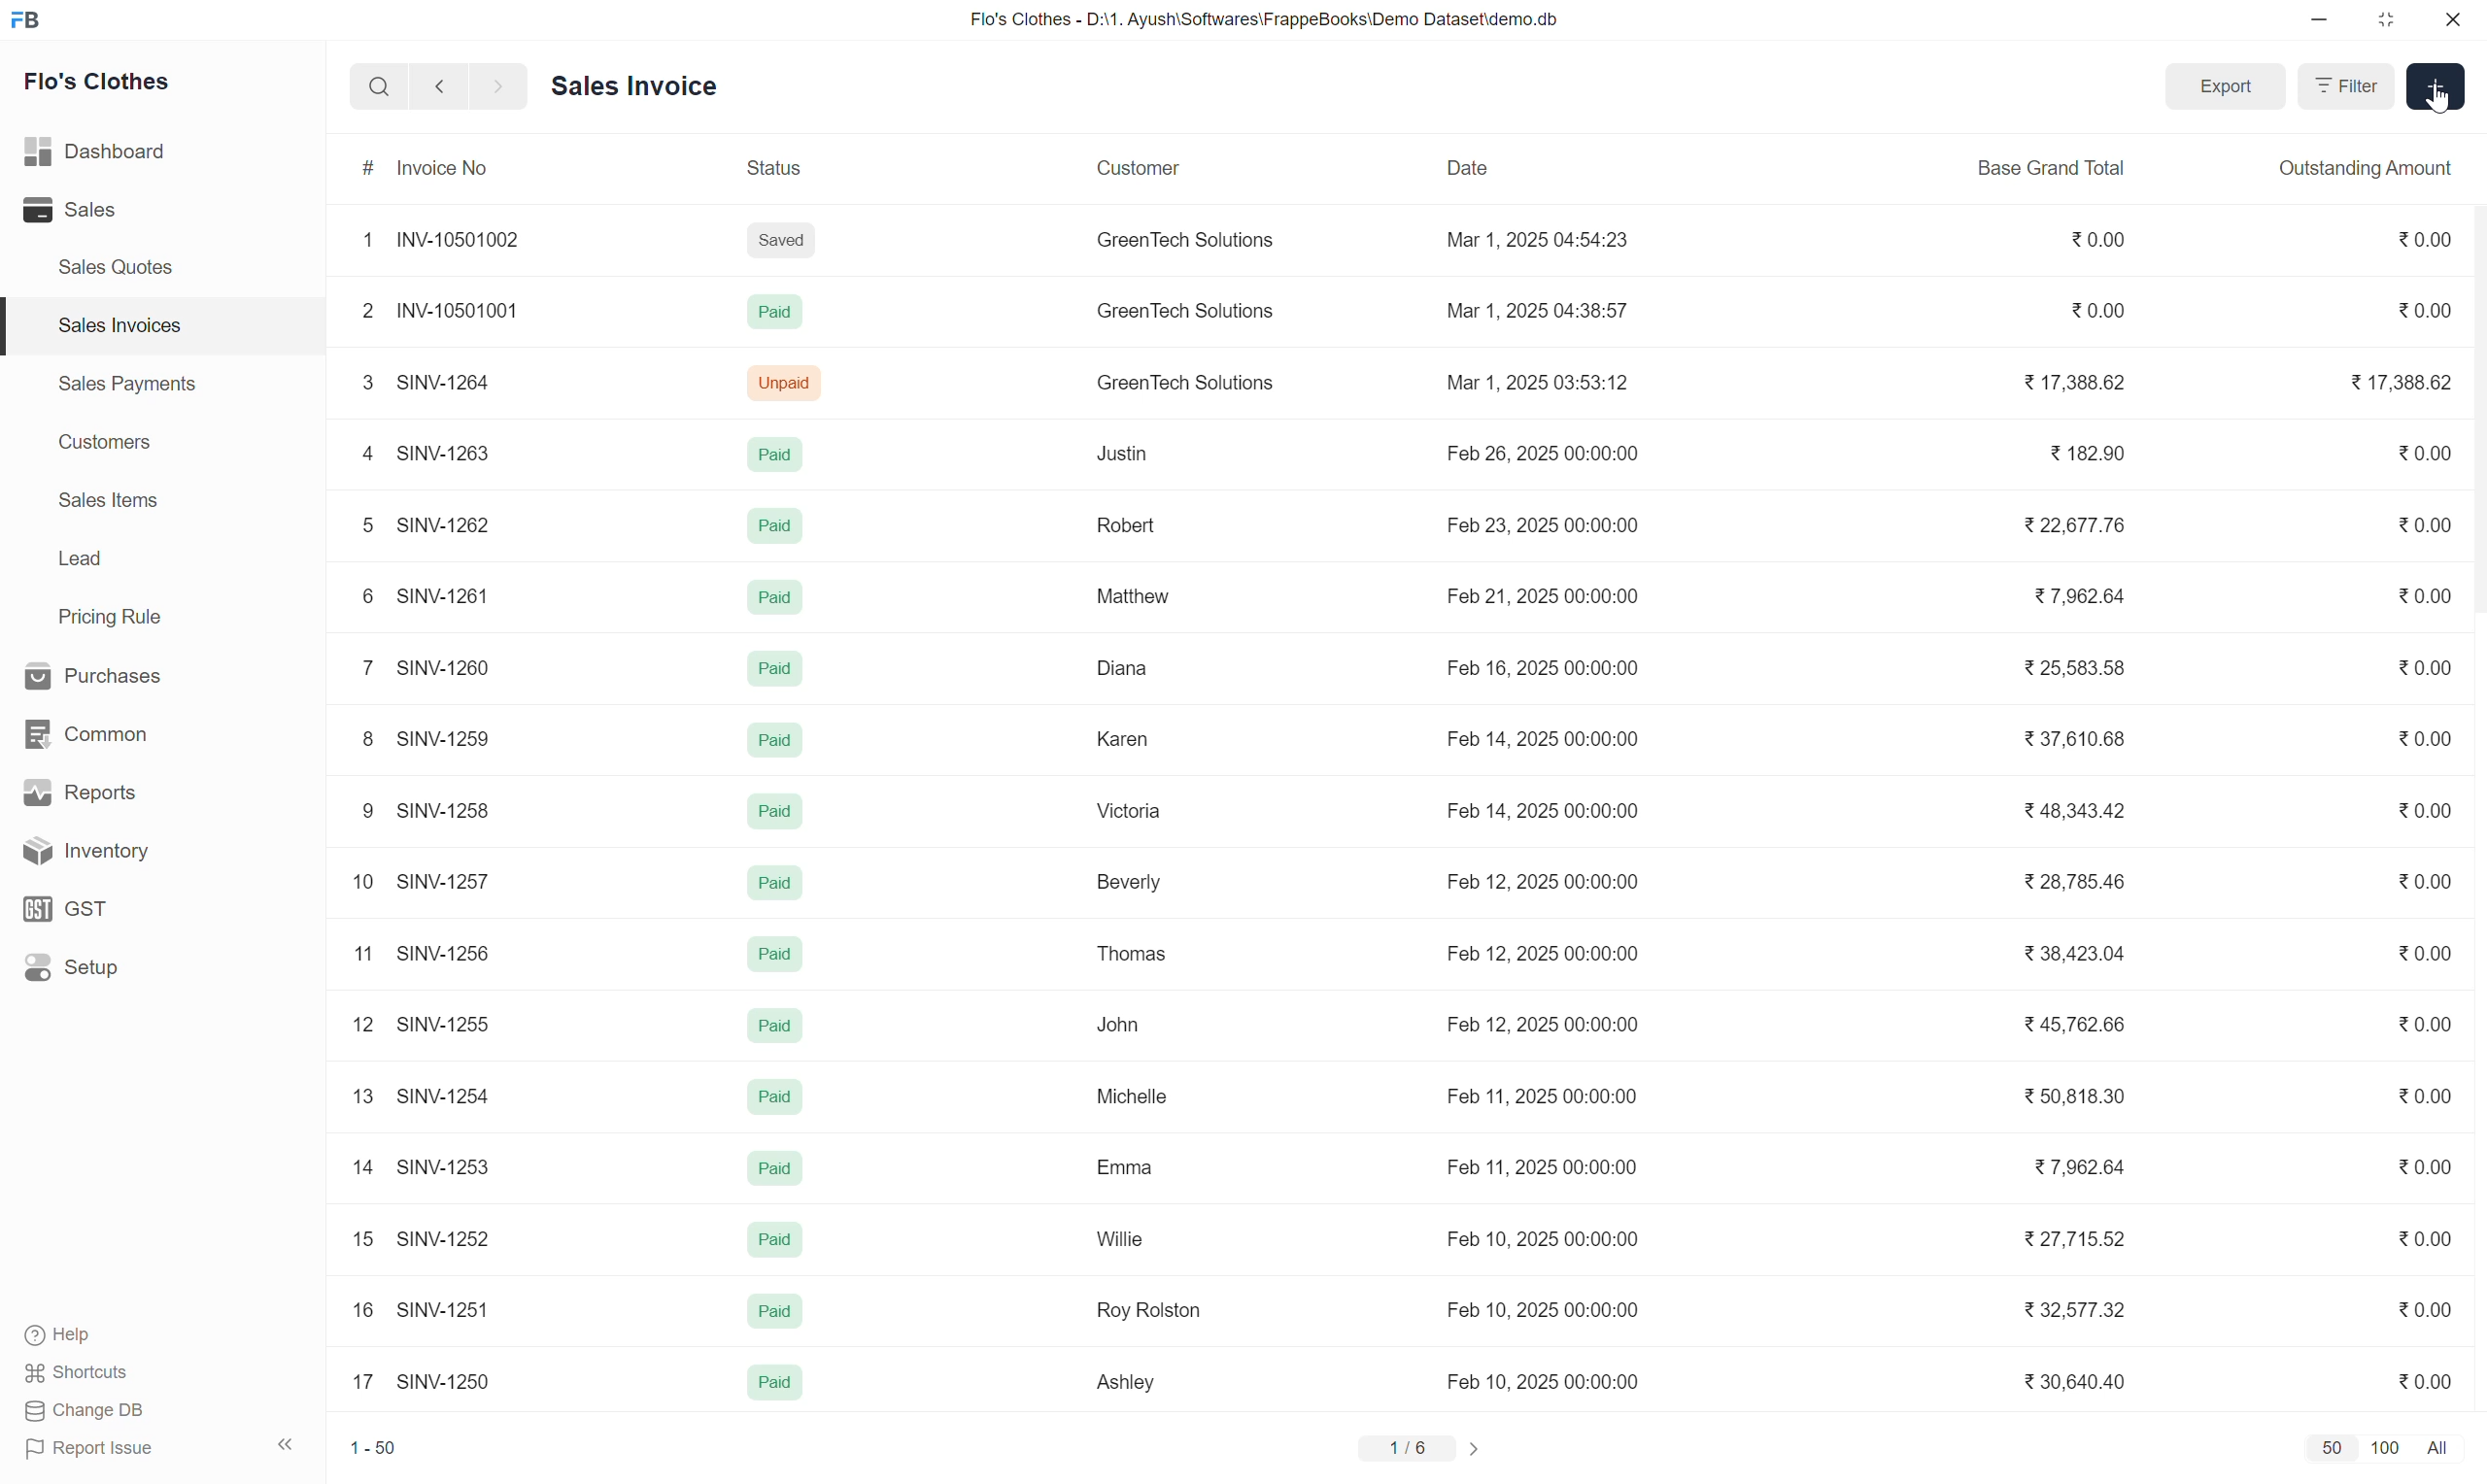  I want to click on sales invoice , so click(660, 84).